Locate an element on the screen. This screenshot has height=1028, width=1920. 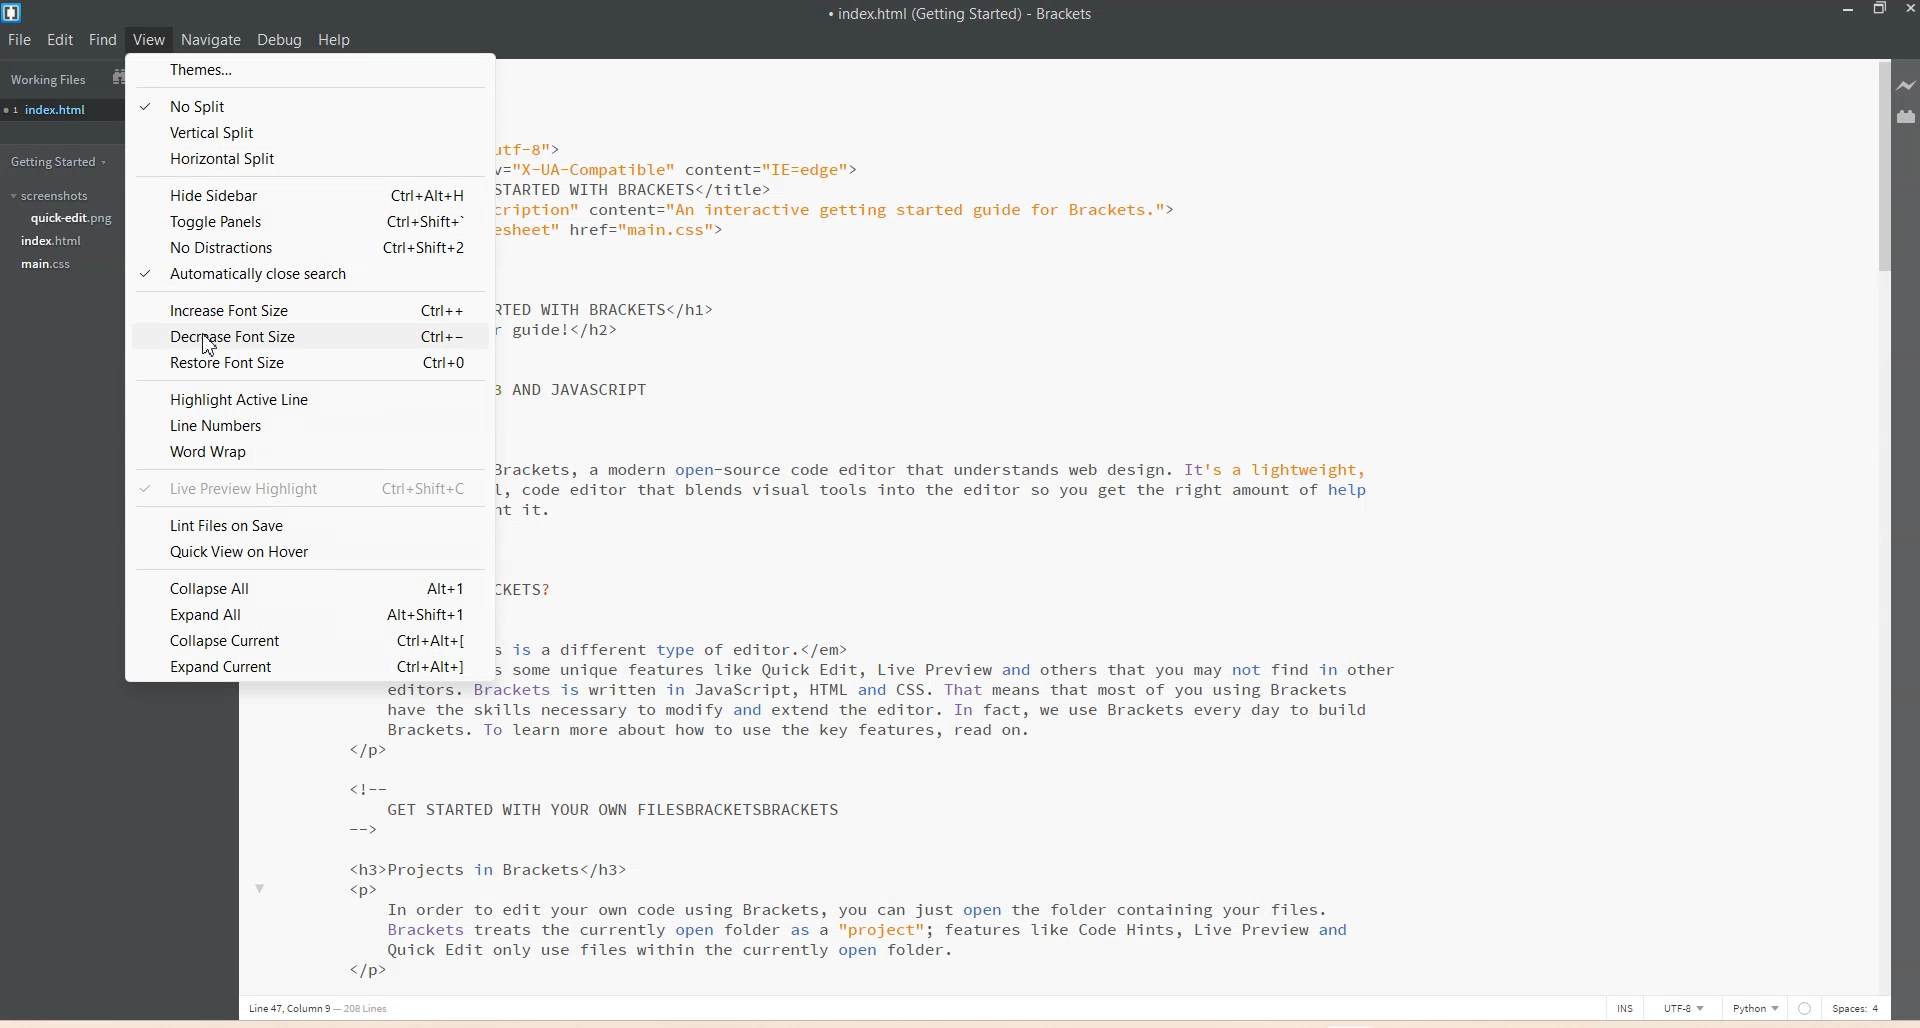
main.css is located at coordinates (47, 264).